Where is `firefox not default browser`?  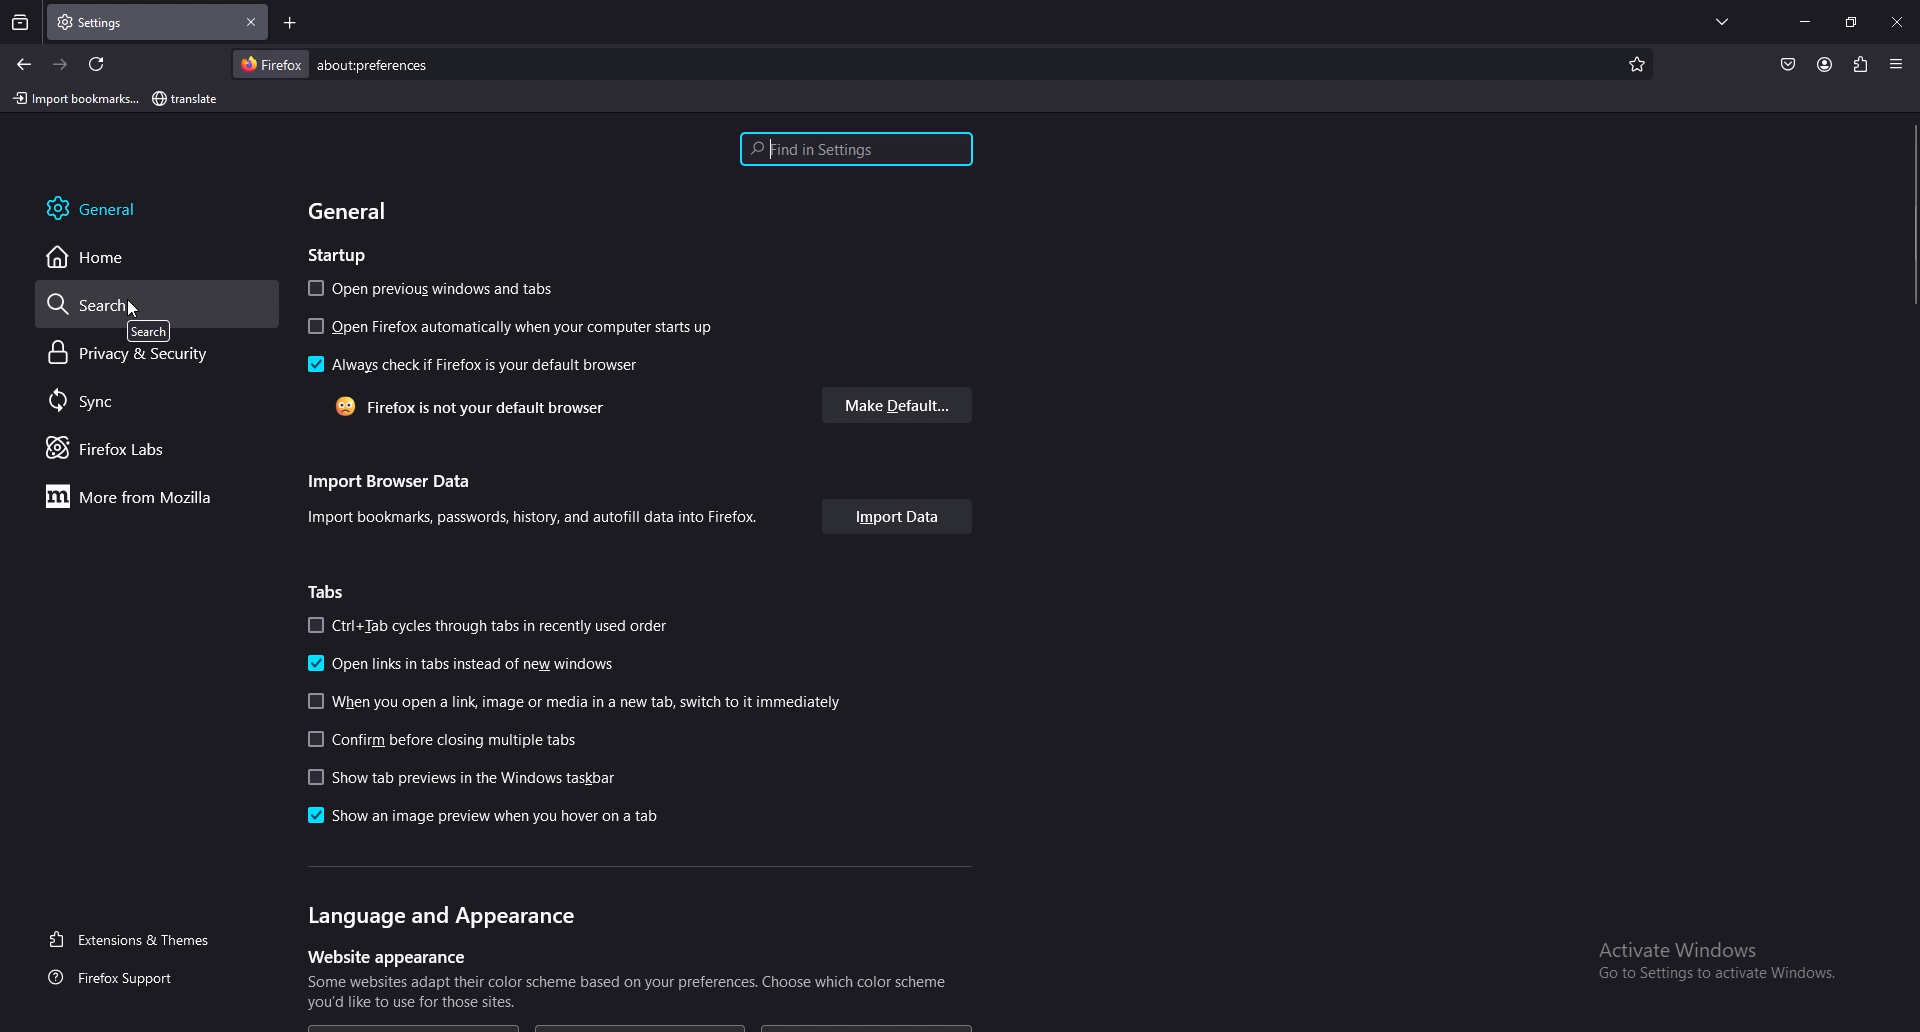 firefox not default browser is located at coordinates (474, 408).